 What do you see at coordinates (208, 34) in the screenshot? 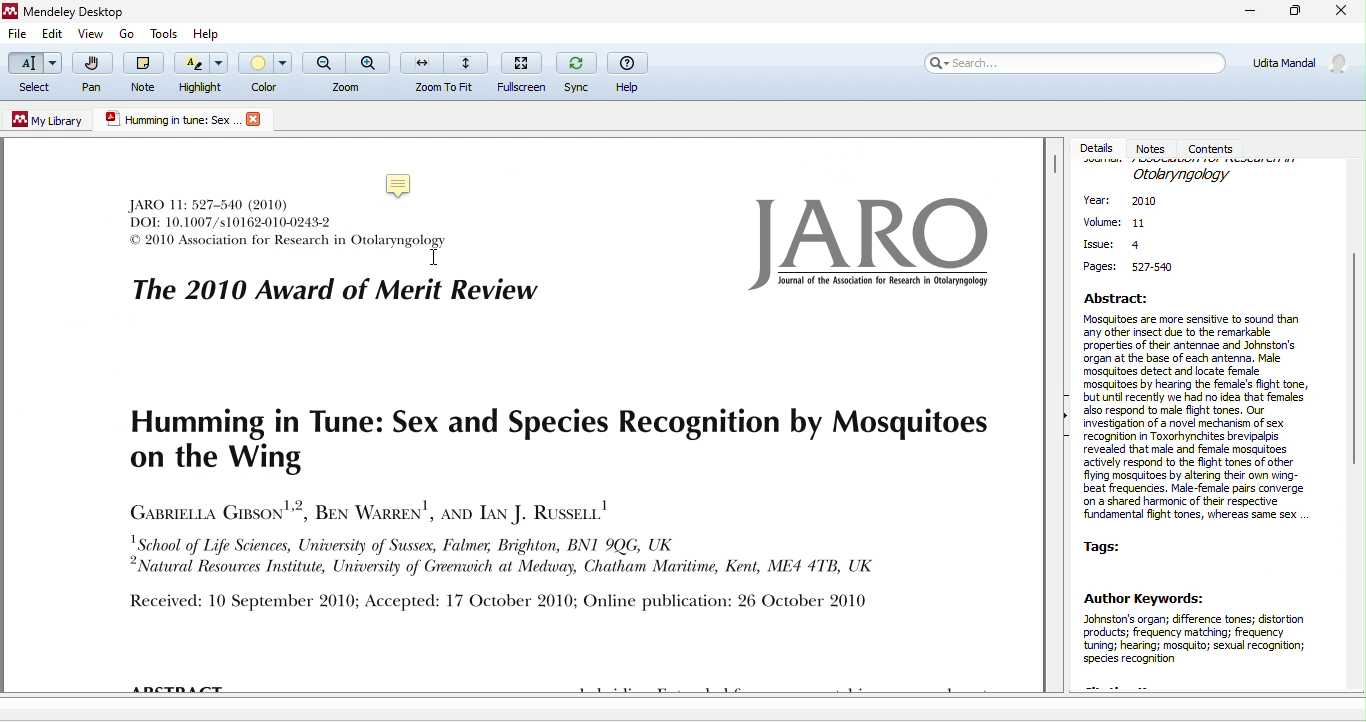
I see `help` at bounding box center [208, 34].